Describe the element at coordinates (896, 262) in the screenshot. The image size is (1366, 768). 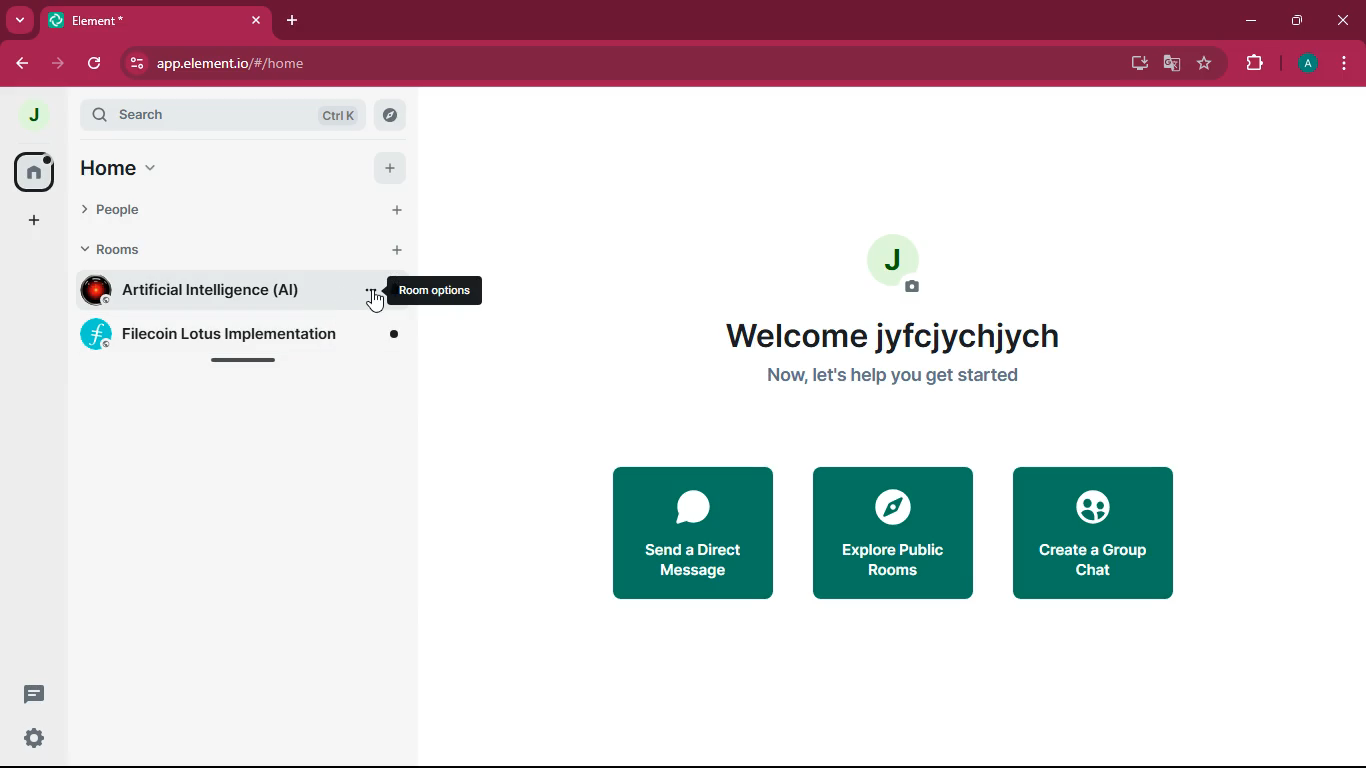
I see `profile picture` at that location.